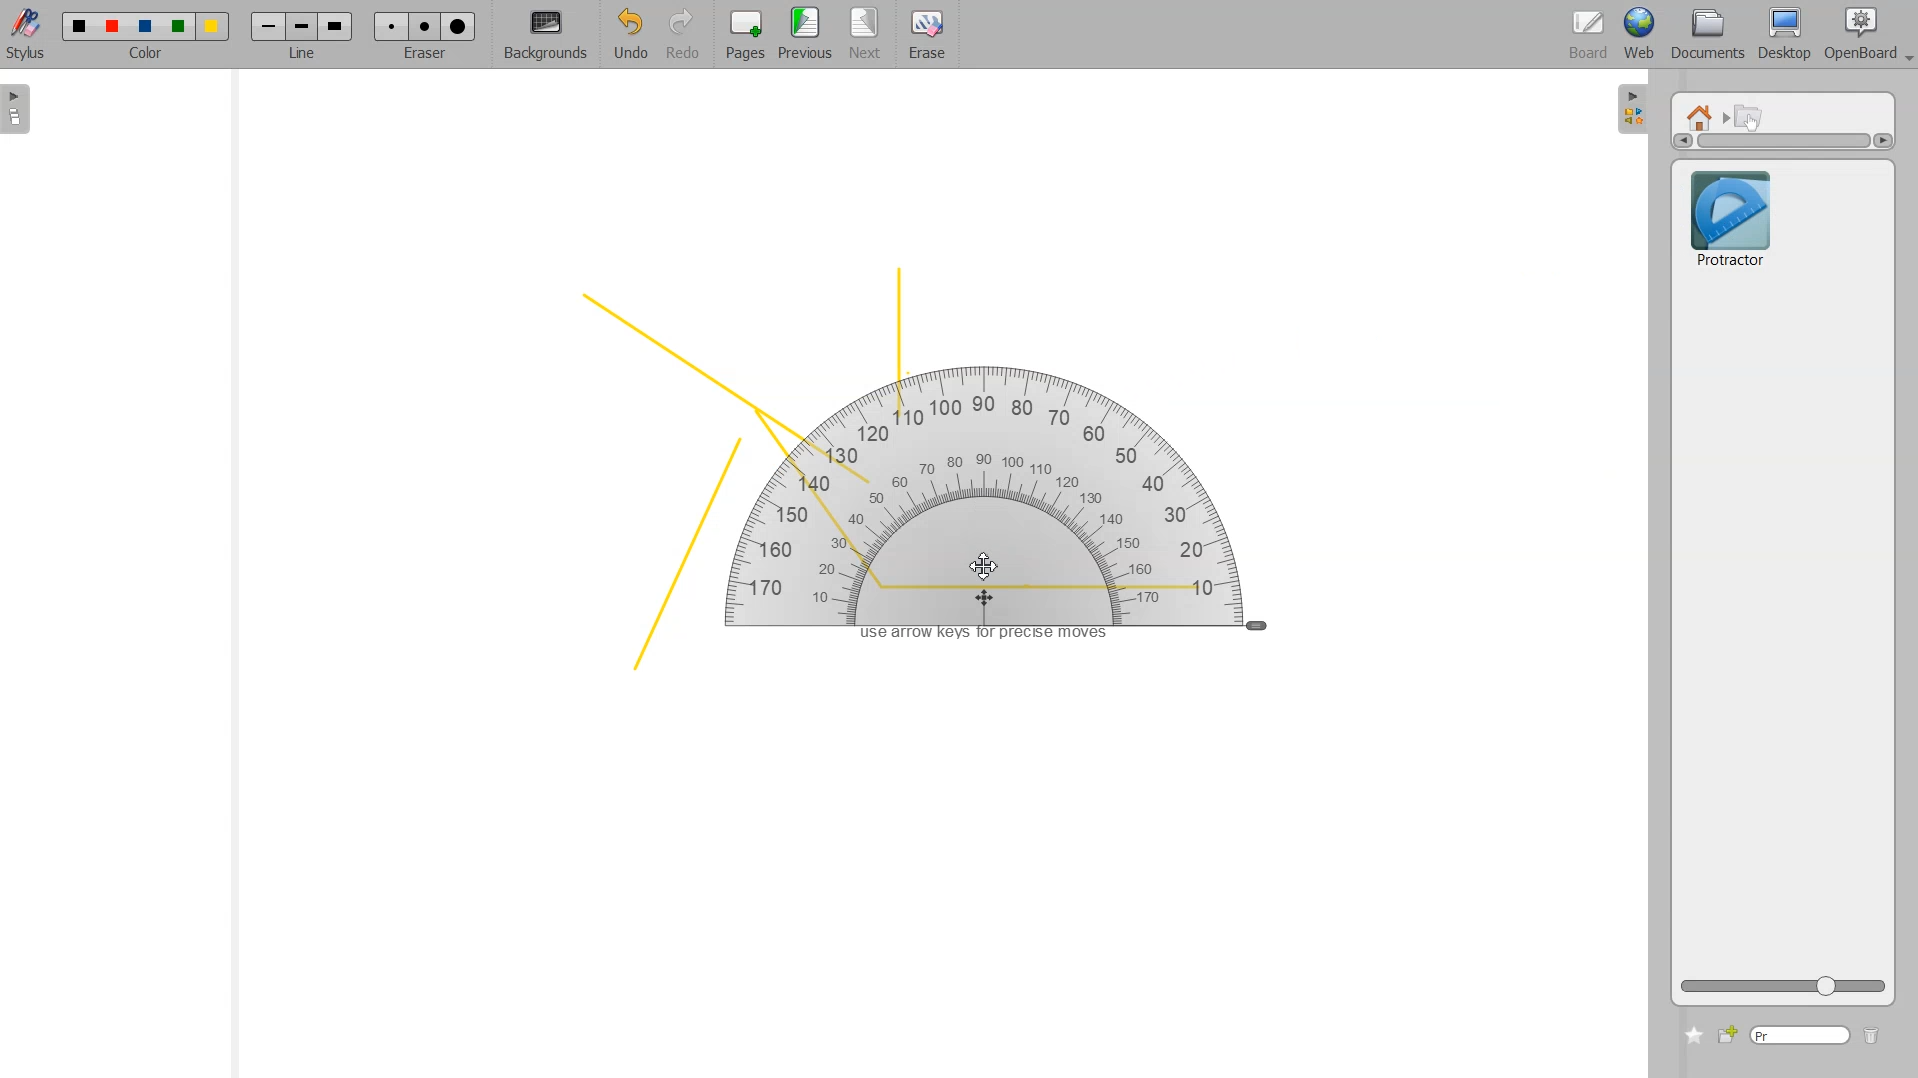  Describe the element at coordinates (302, 26) in the screenshot. I see `Line` at that location.